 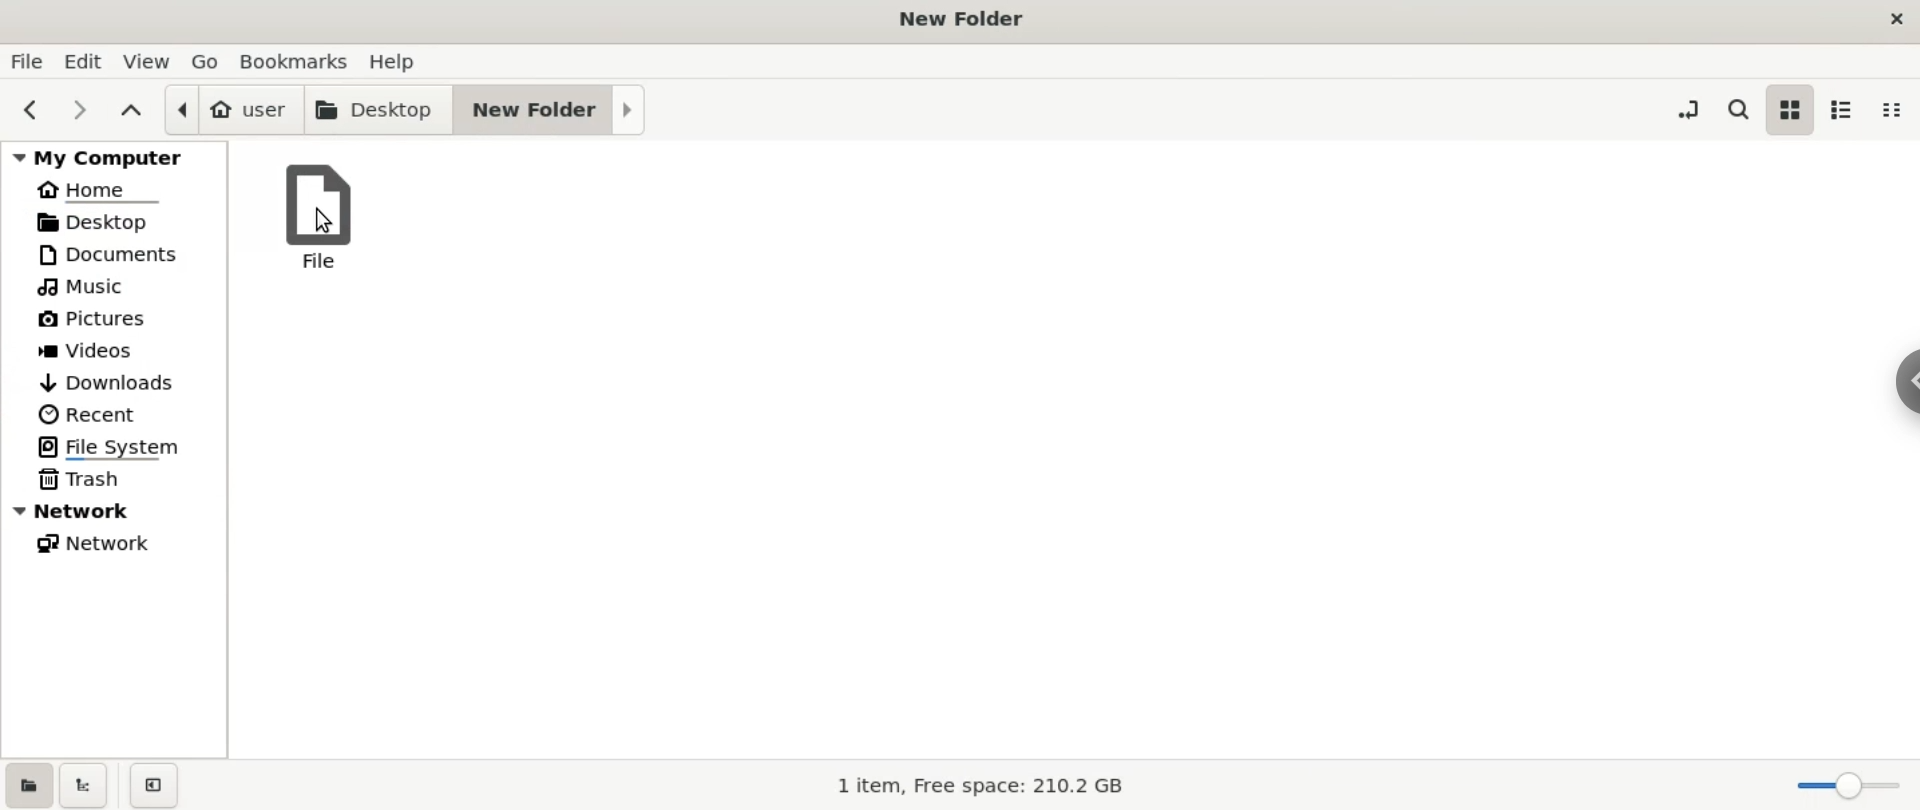 I want to click on edit, so click(x=83, y=62).